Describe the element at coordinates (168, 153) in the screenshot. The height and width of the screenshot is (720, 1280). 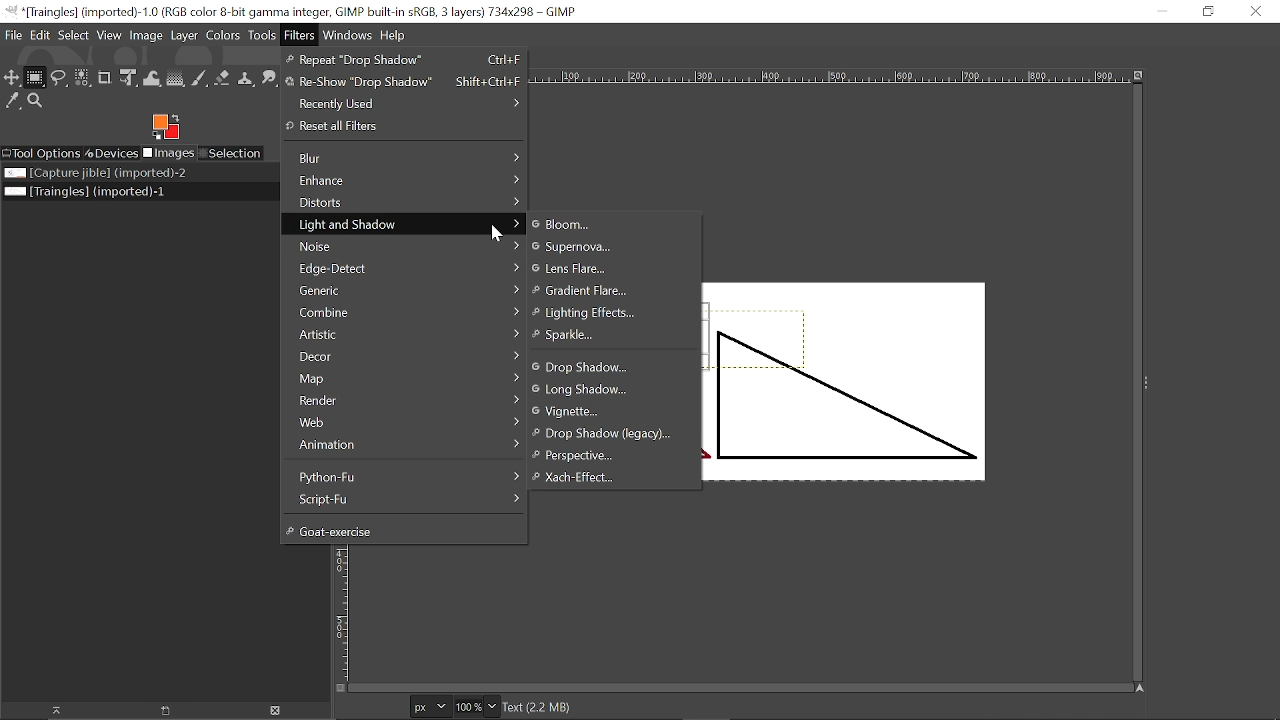
I see `Imges` at that location.